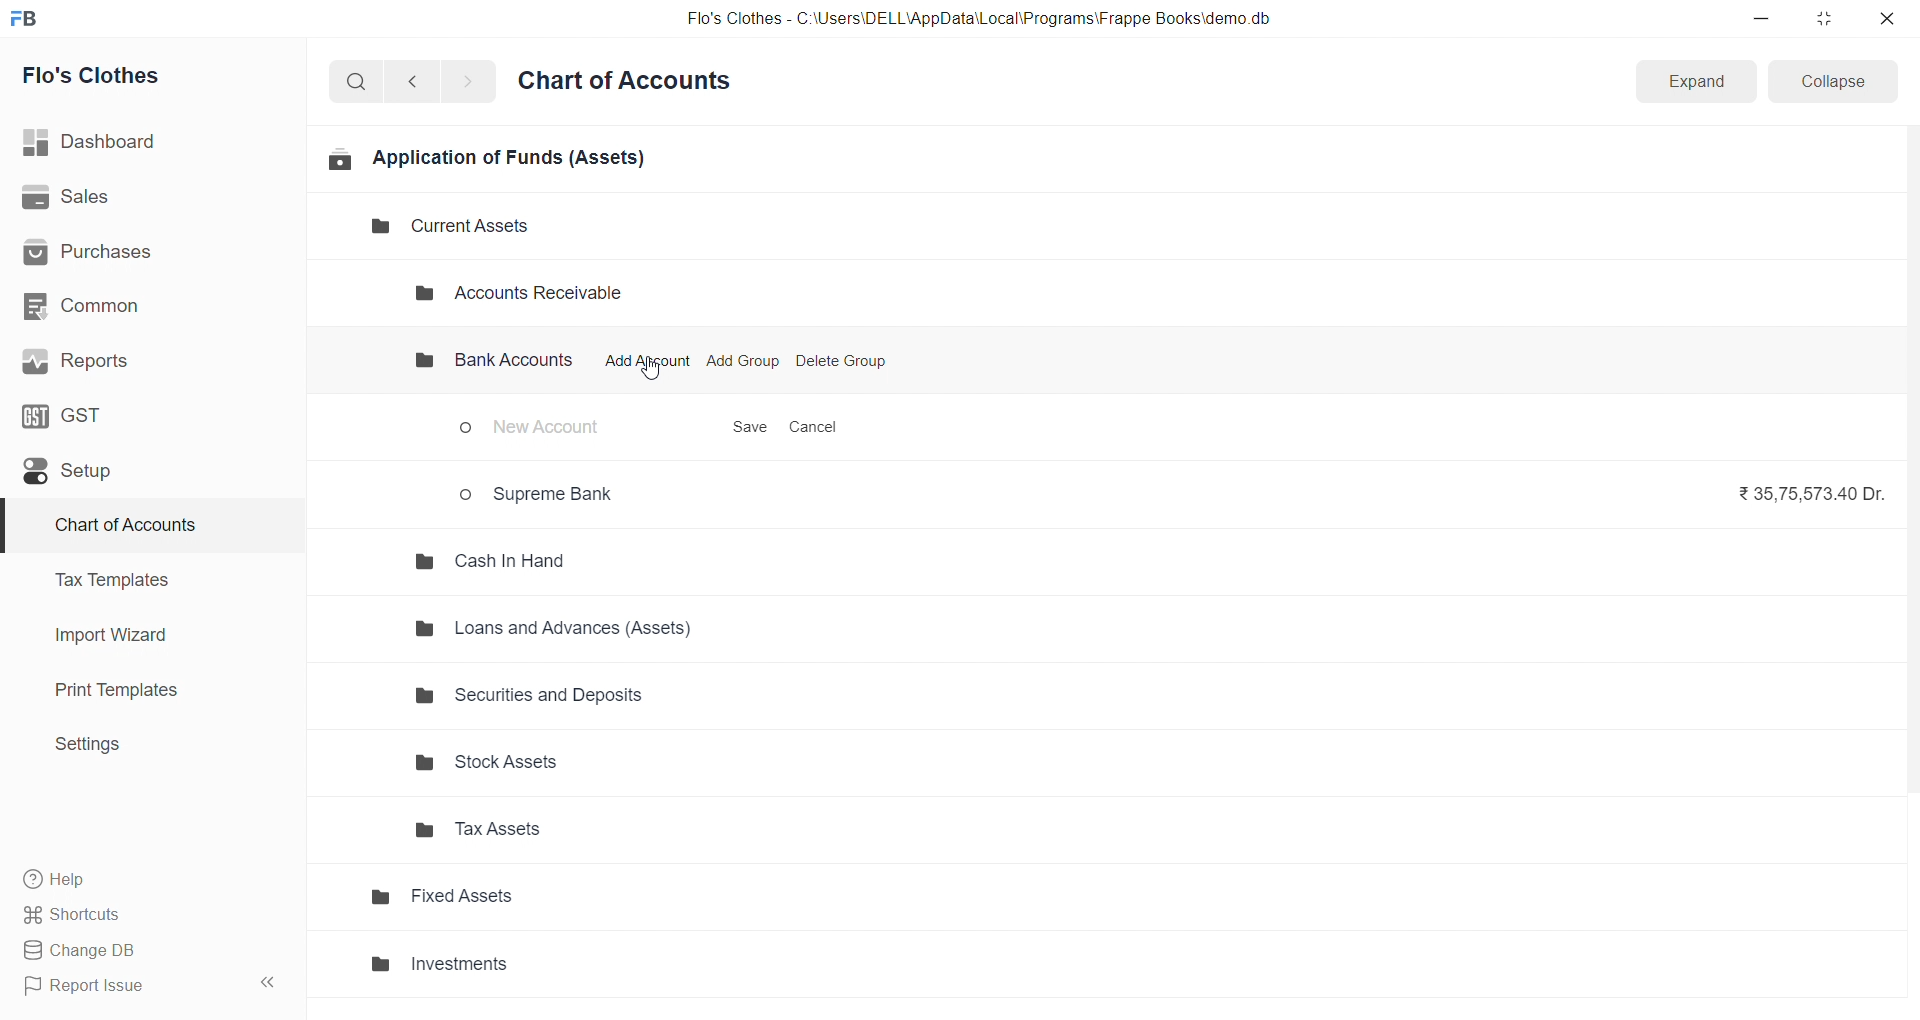 The image size is (1920, 1020). Describe the element at coordinates (544, 903) in the screenshot. I see `Fixed Assets` at that location.